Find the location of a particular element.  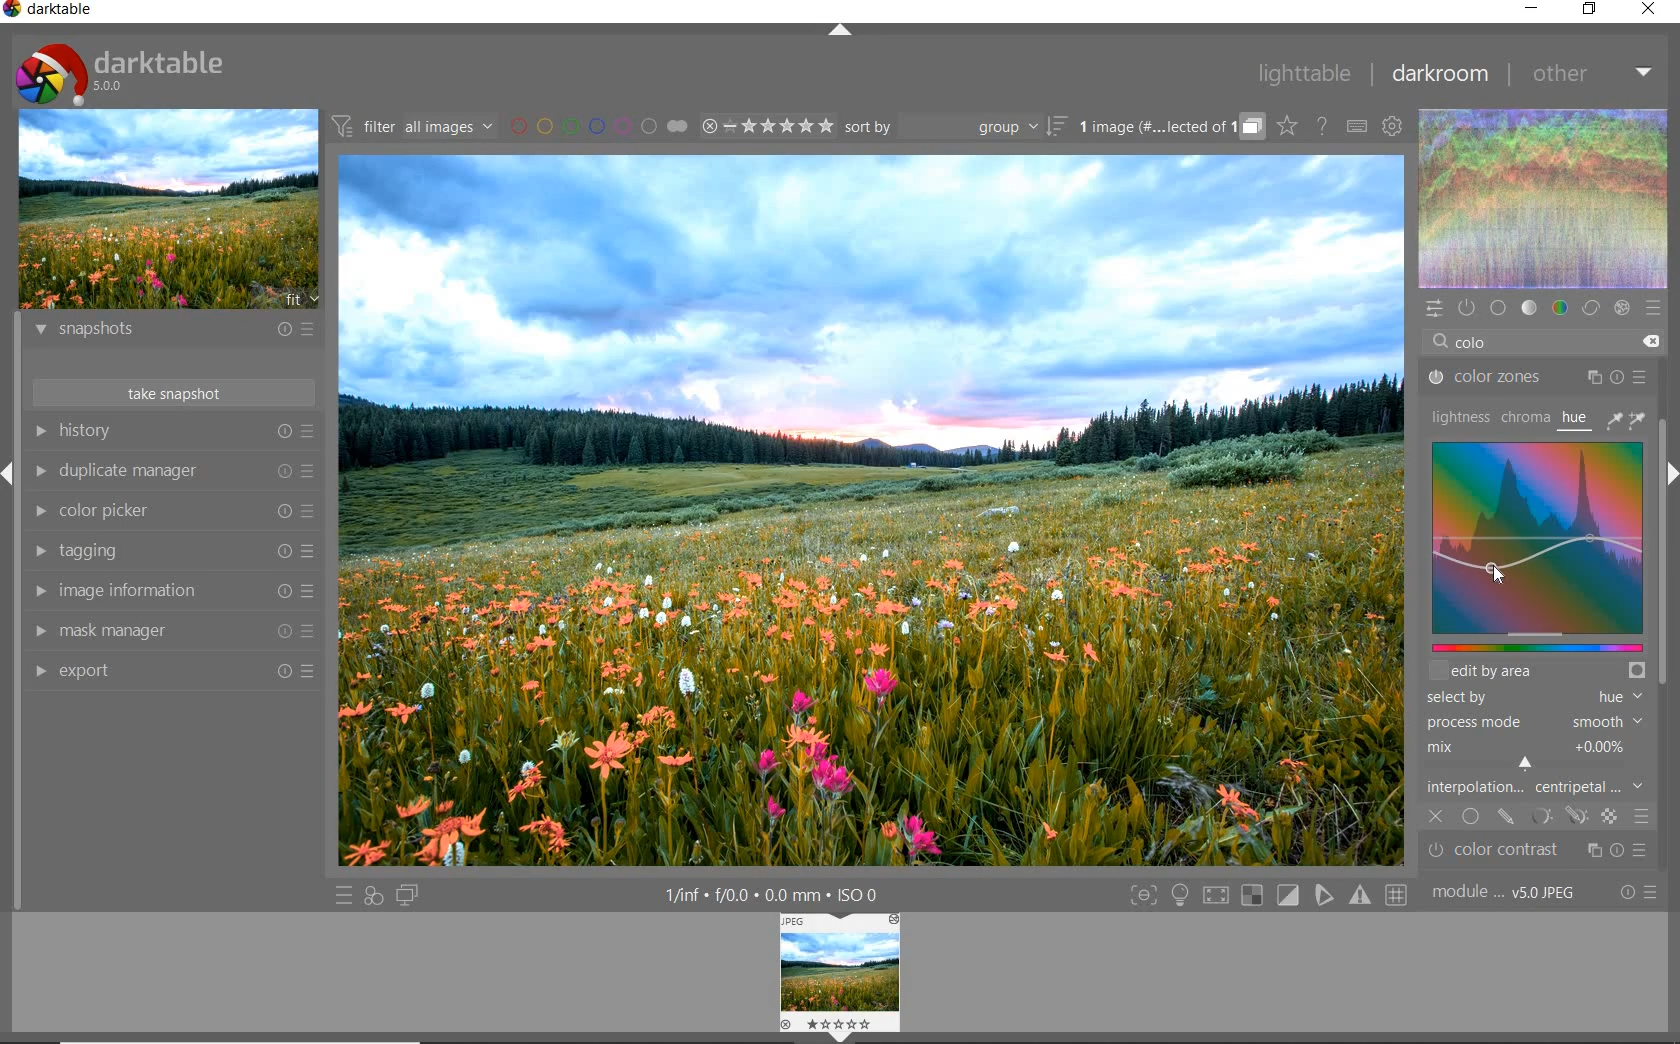

tone is located at coordinates (1530, 306).